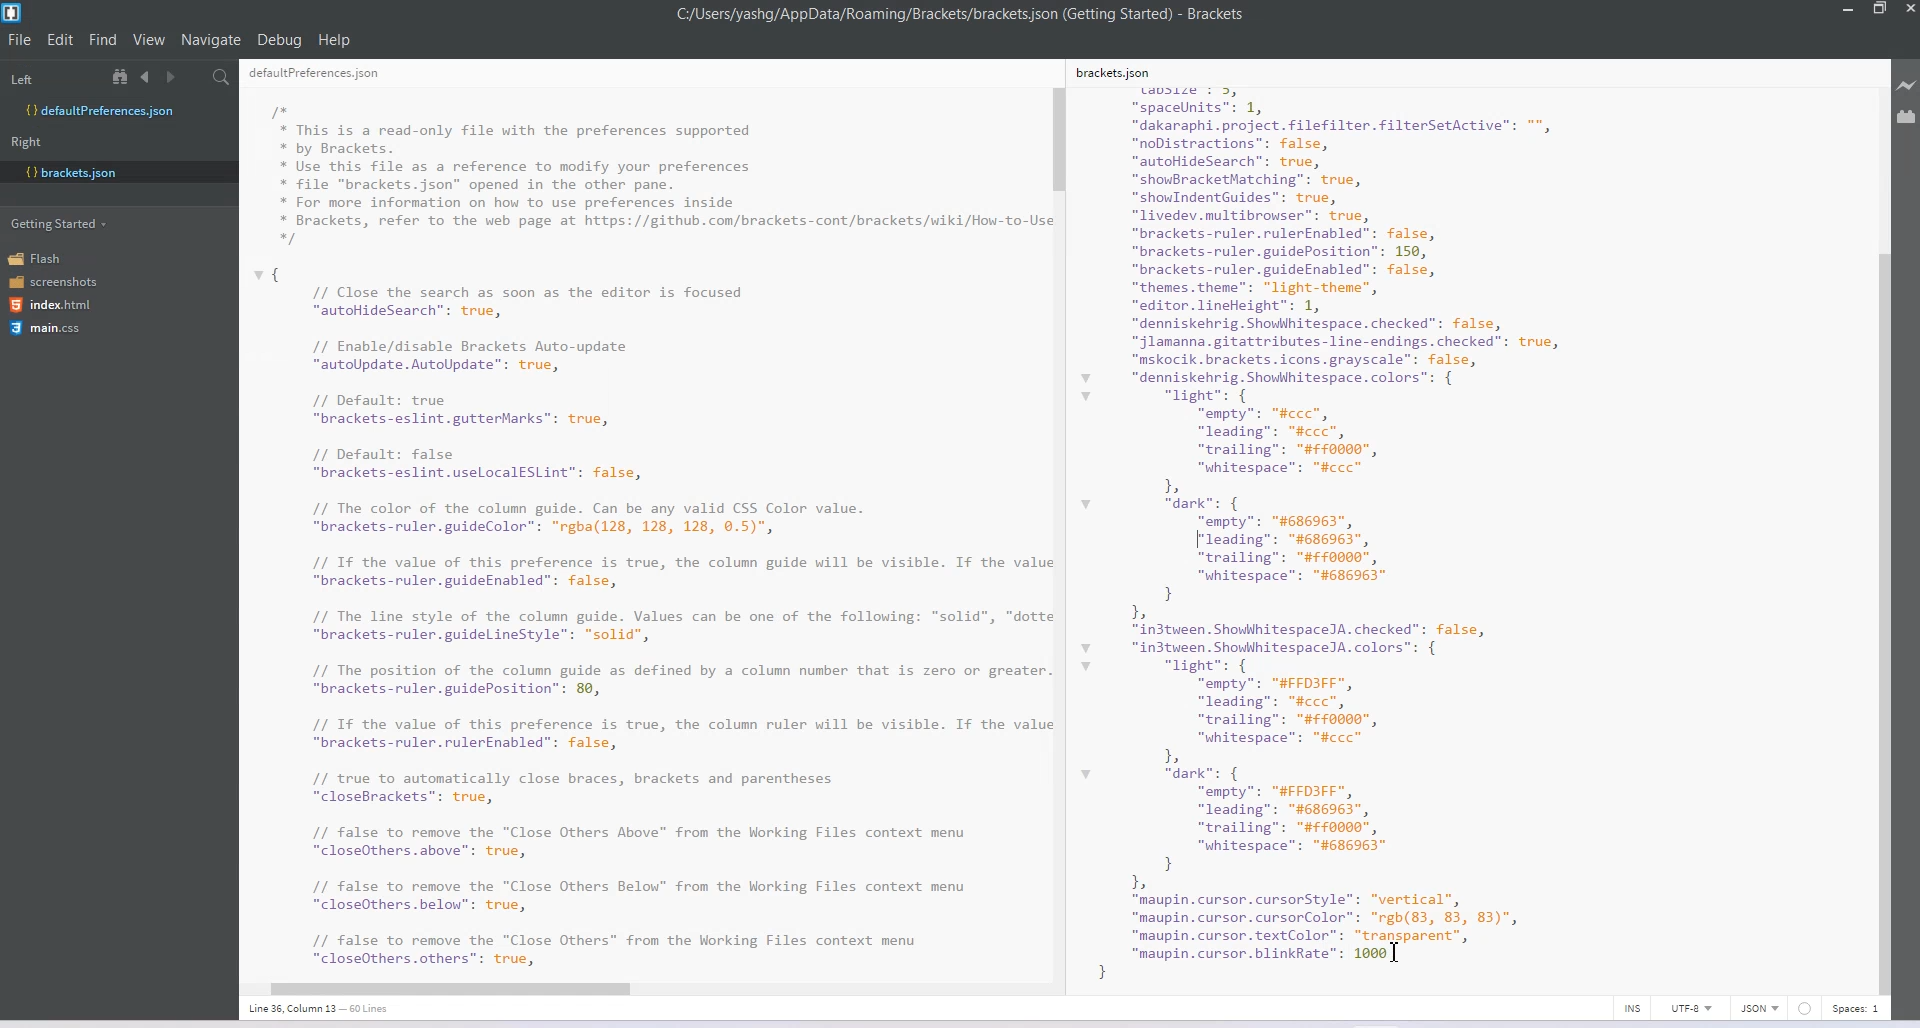  What do you see at coordinates (148, 76) in the screenshot?
I see `Navigate Backward` at bounding box center [148, 76].